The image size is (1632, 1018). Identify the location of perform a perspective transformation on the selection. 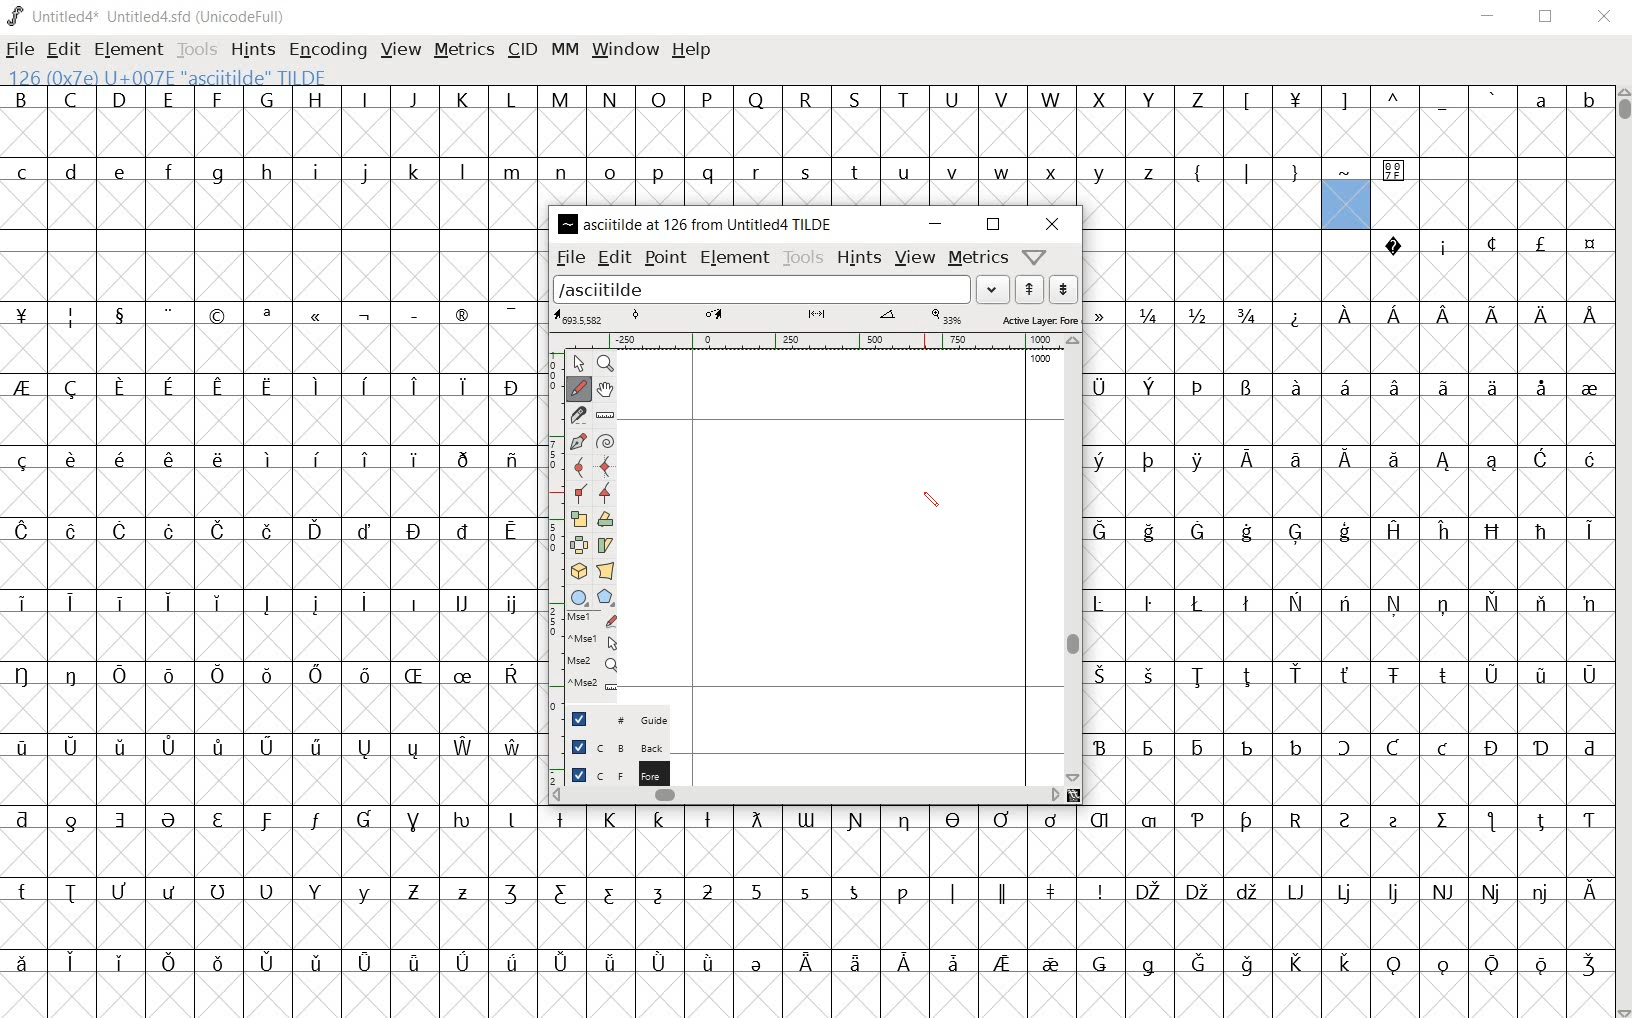
(577, 570).